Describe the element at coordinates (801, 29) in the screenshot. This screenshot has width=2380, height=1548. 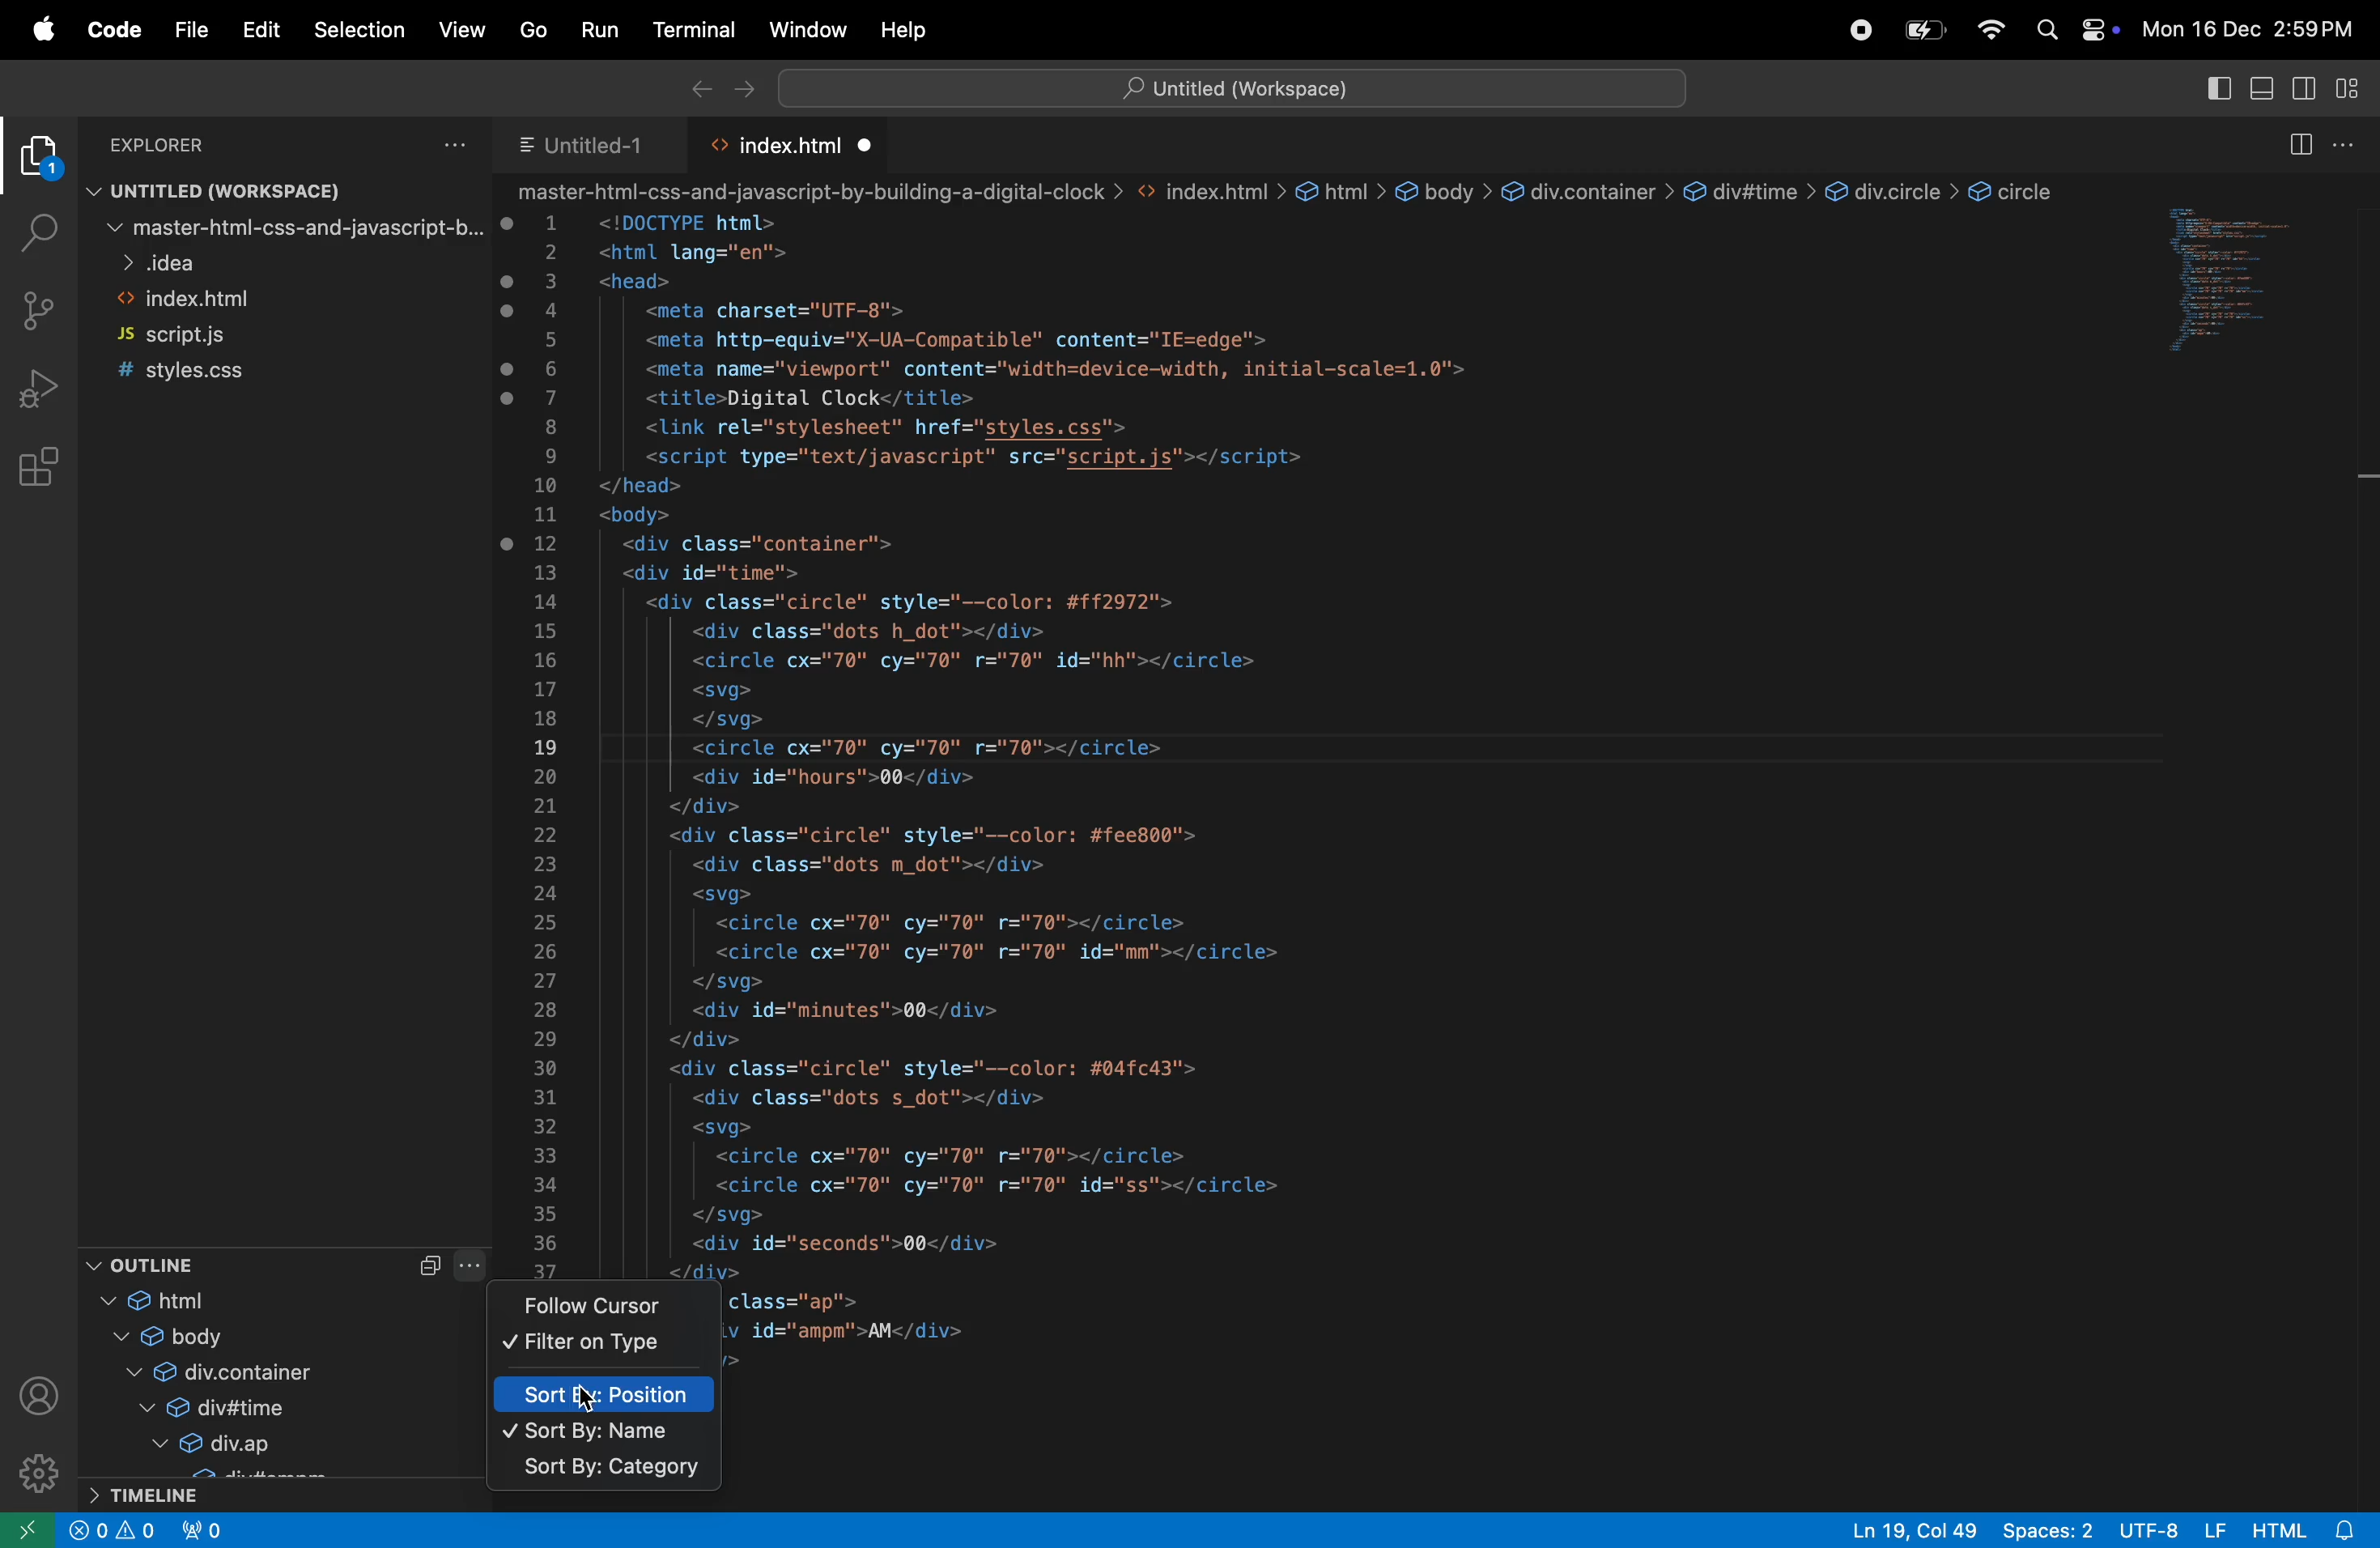
I see `window` at that location.